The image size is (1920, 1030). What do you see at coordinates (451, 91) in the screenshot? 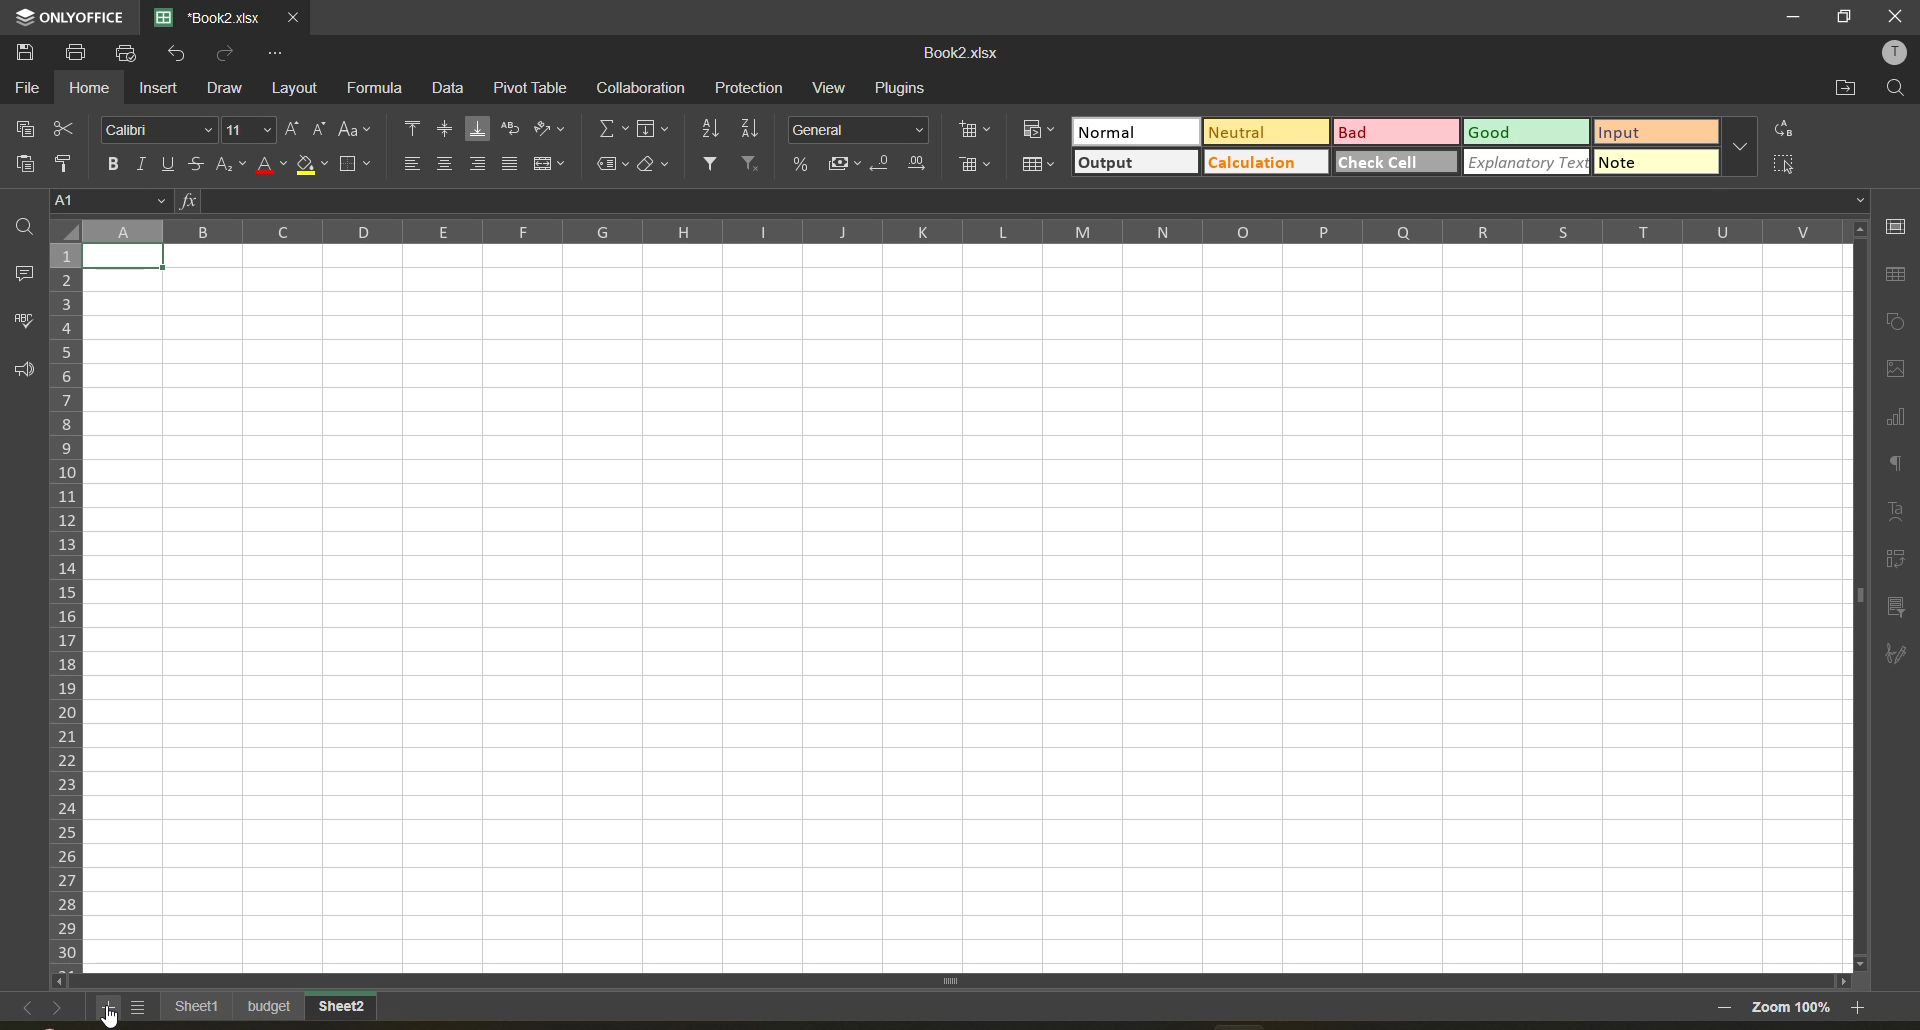
I see `data` at bounding box center [451, 91].